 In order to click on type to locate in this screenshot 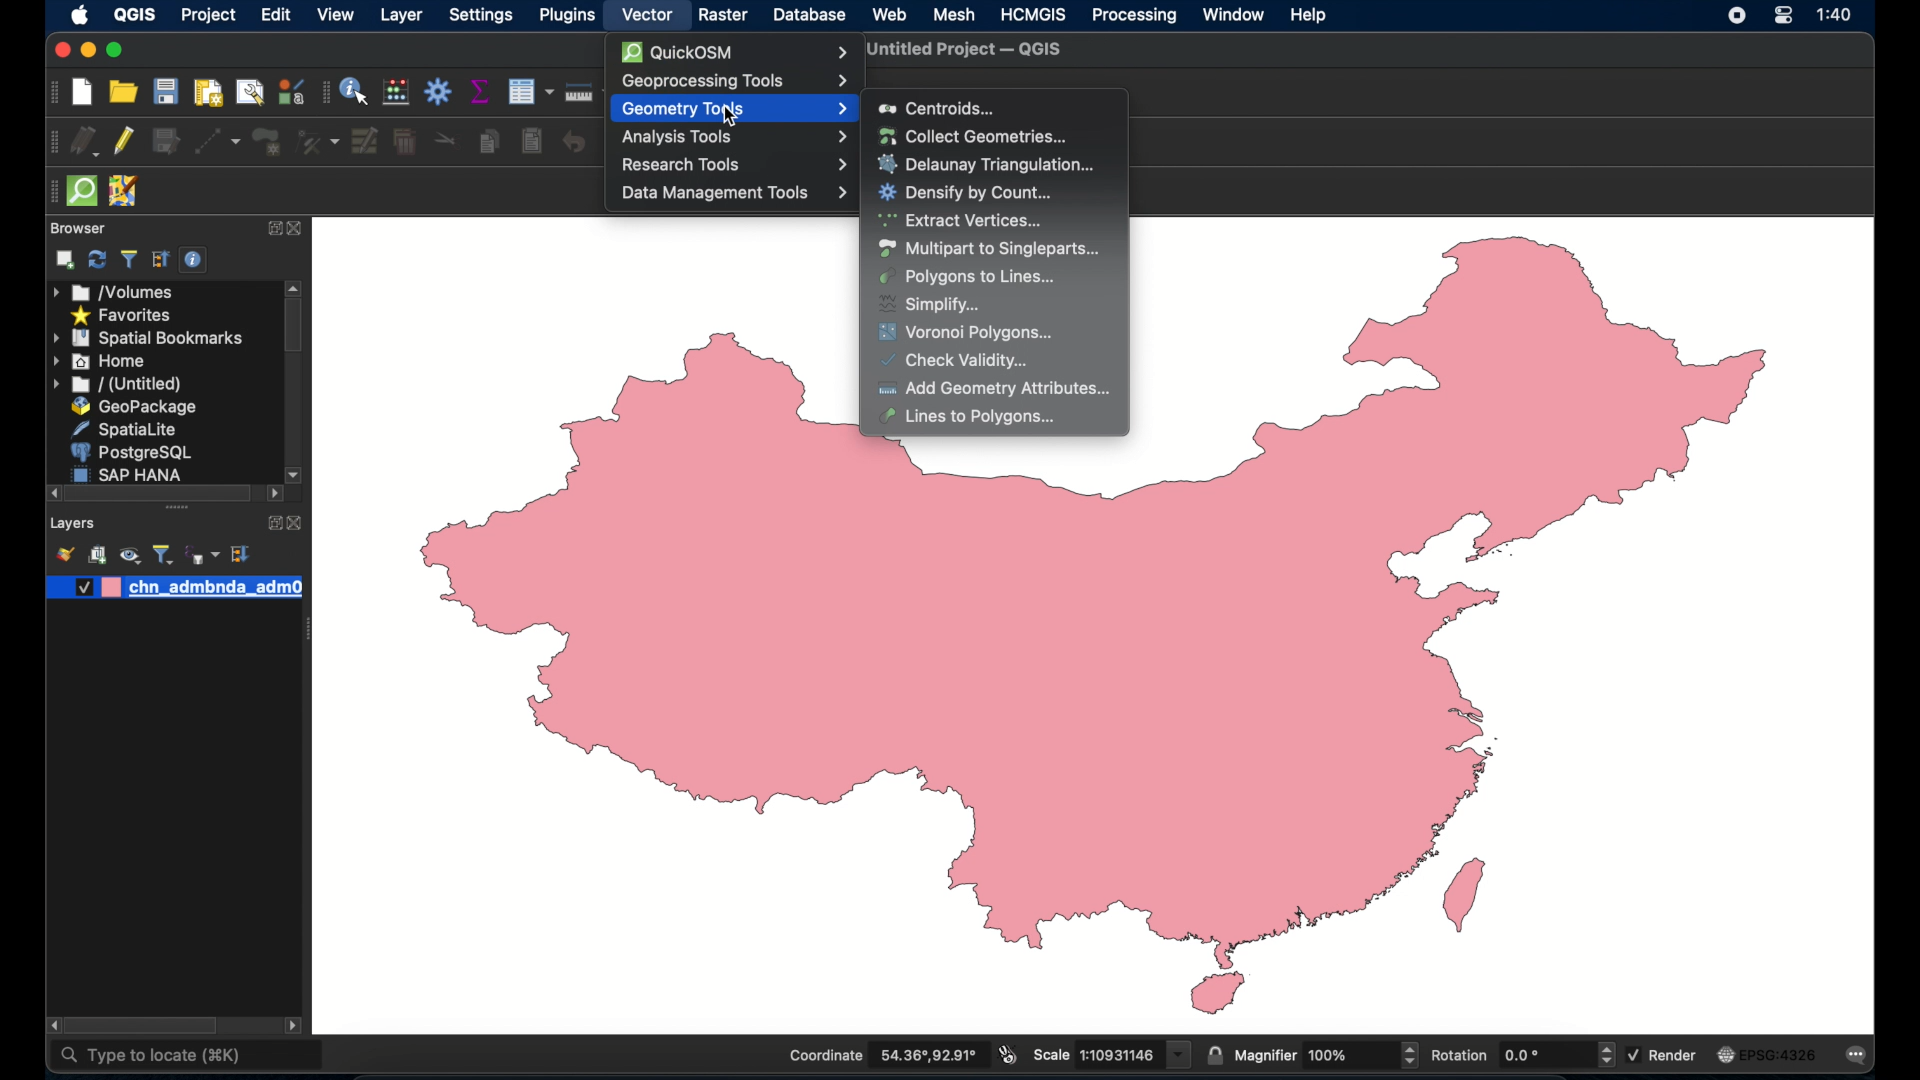, I will do `click(150, 1059)`.